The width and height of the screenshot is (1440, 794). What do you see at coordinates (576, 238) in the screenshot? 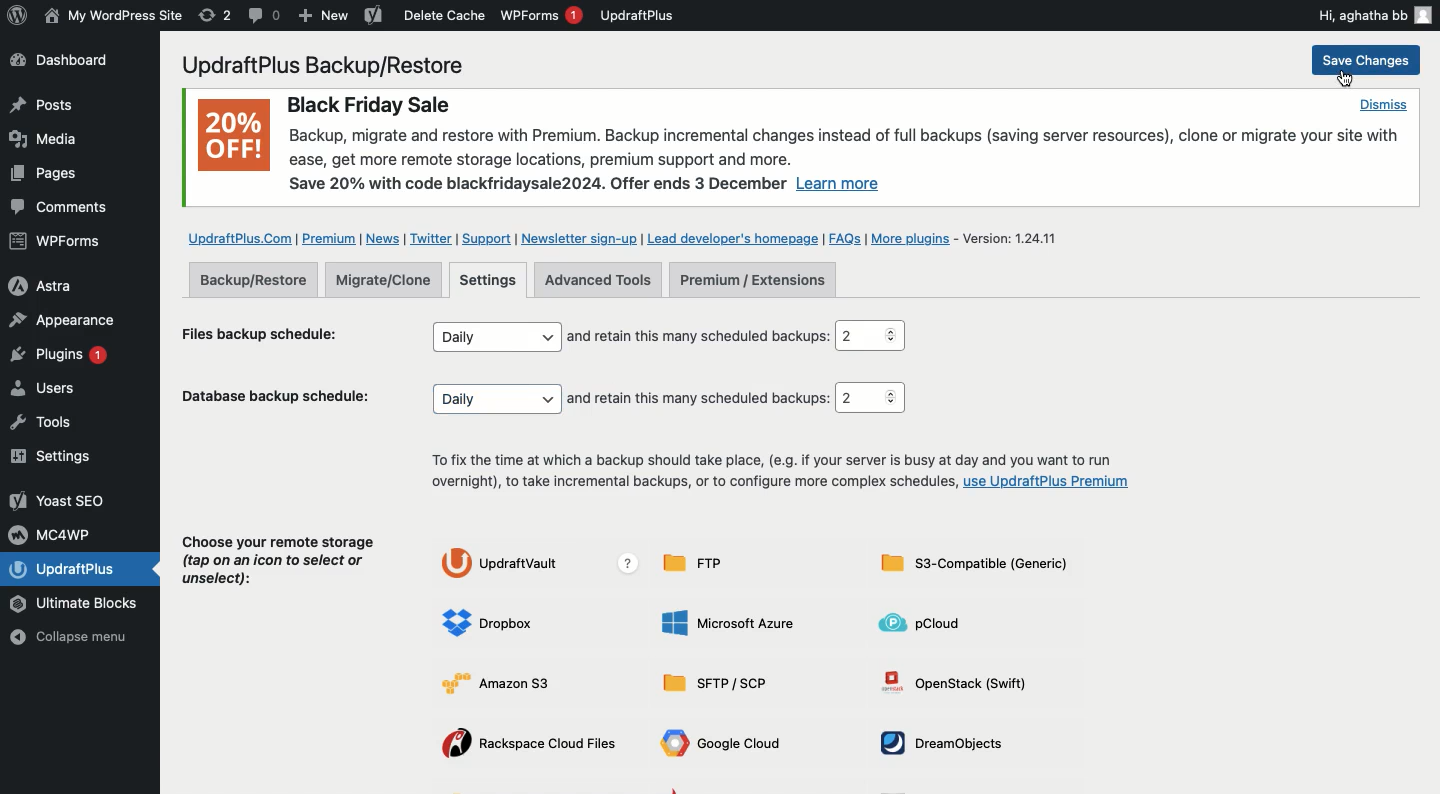
I see `Newsletter sign up` at bounding box center [576, 238].